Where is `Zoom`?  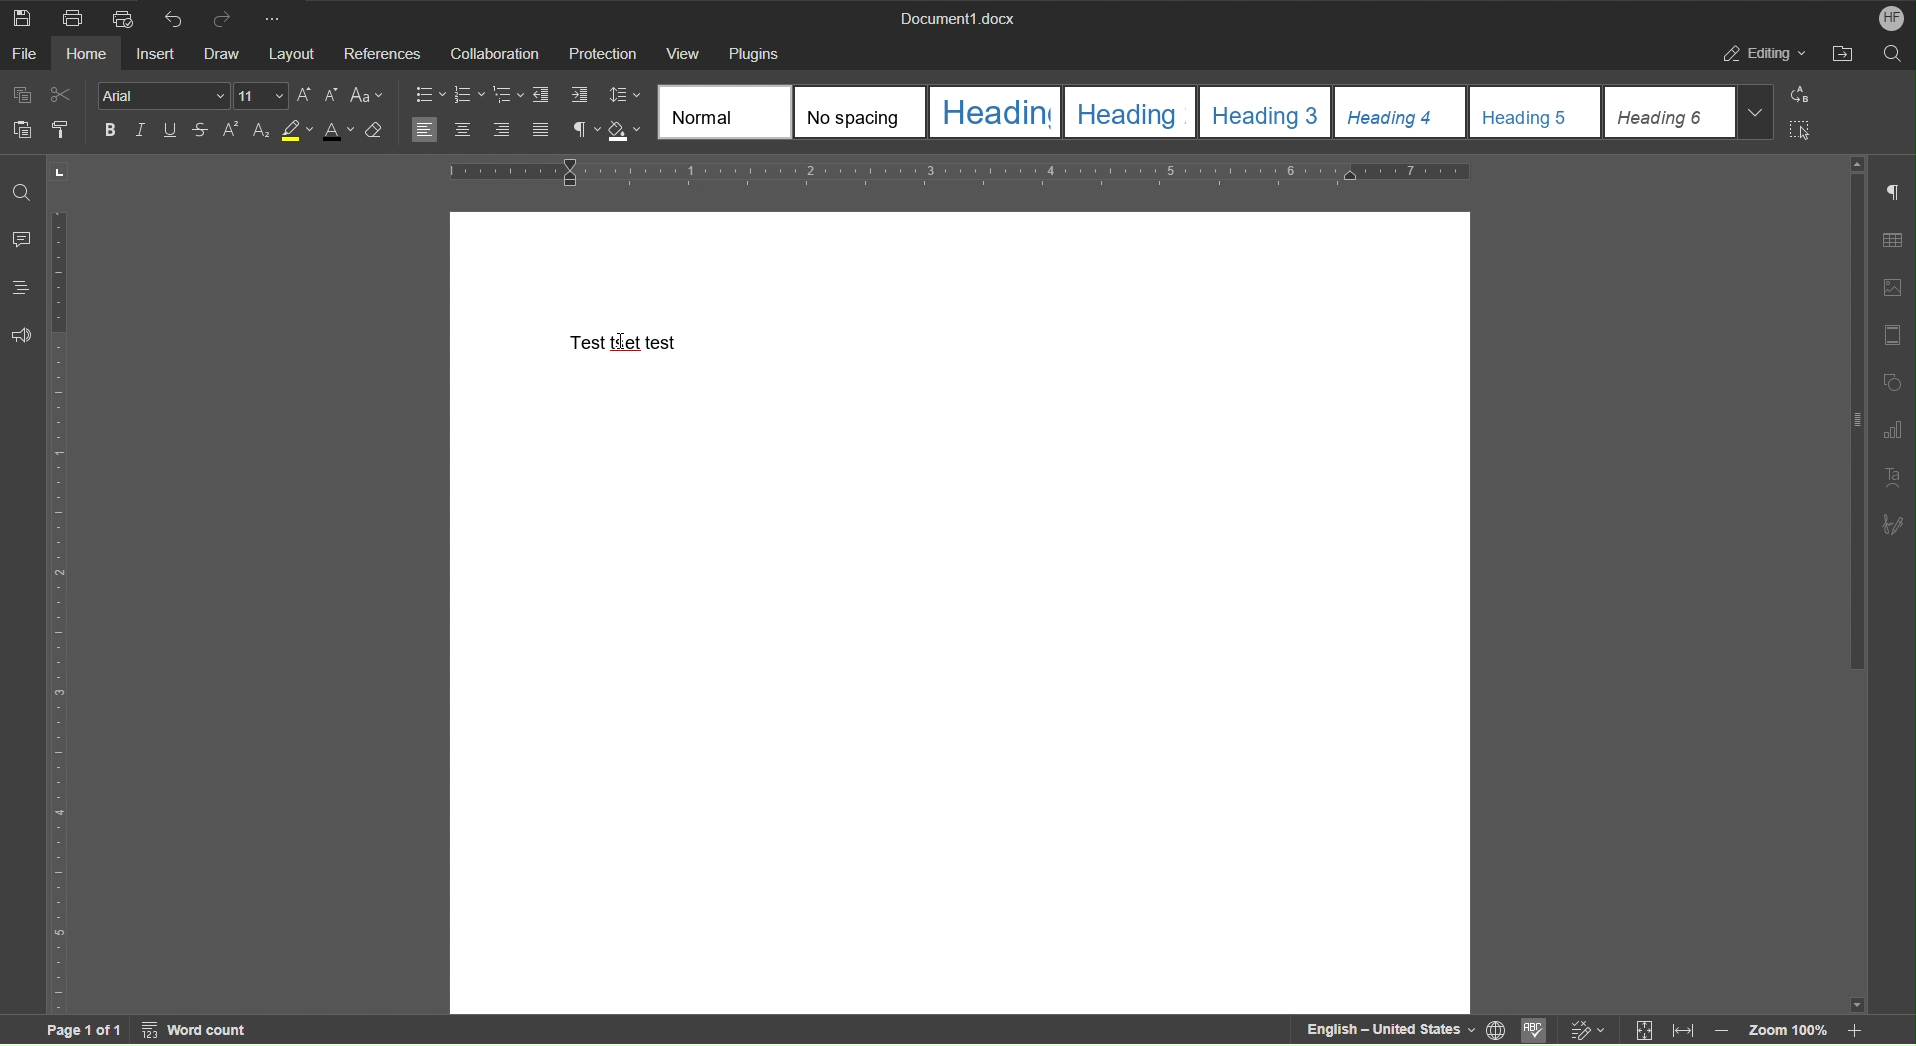
Zoom is located at coordinates (1796, 1029).